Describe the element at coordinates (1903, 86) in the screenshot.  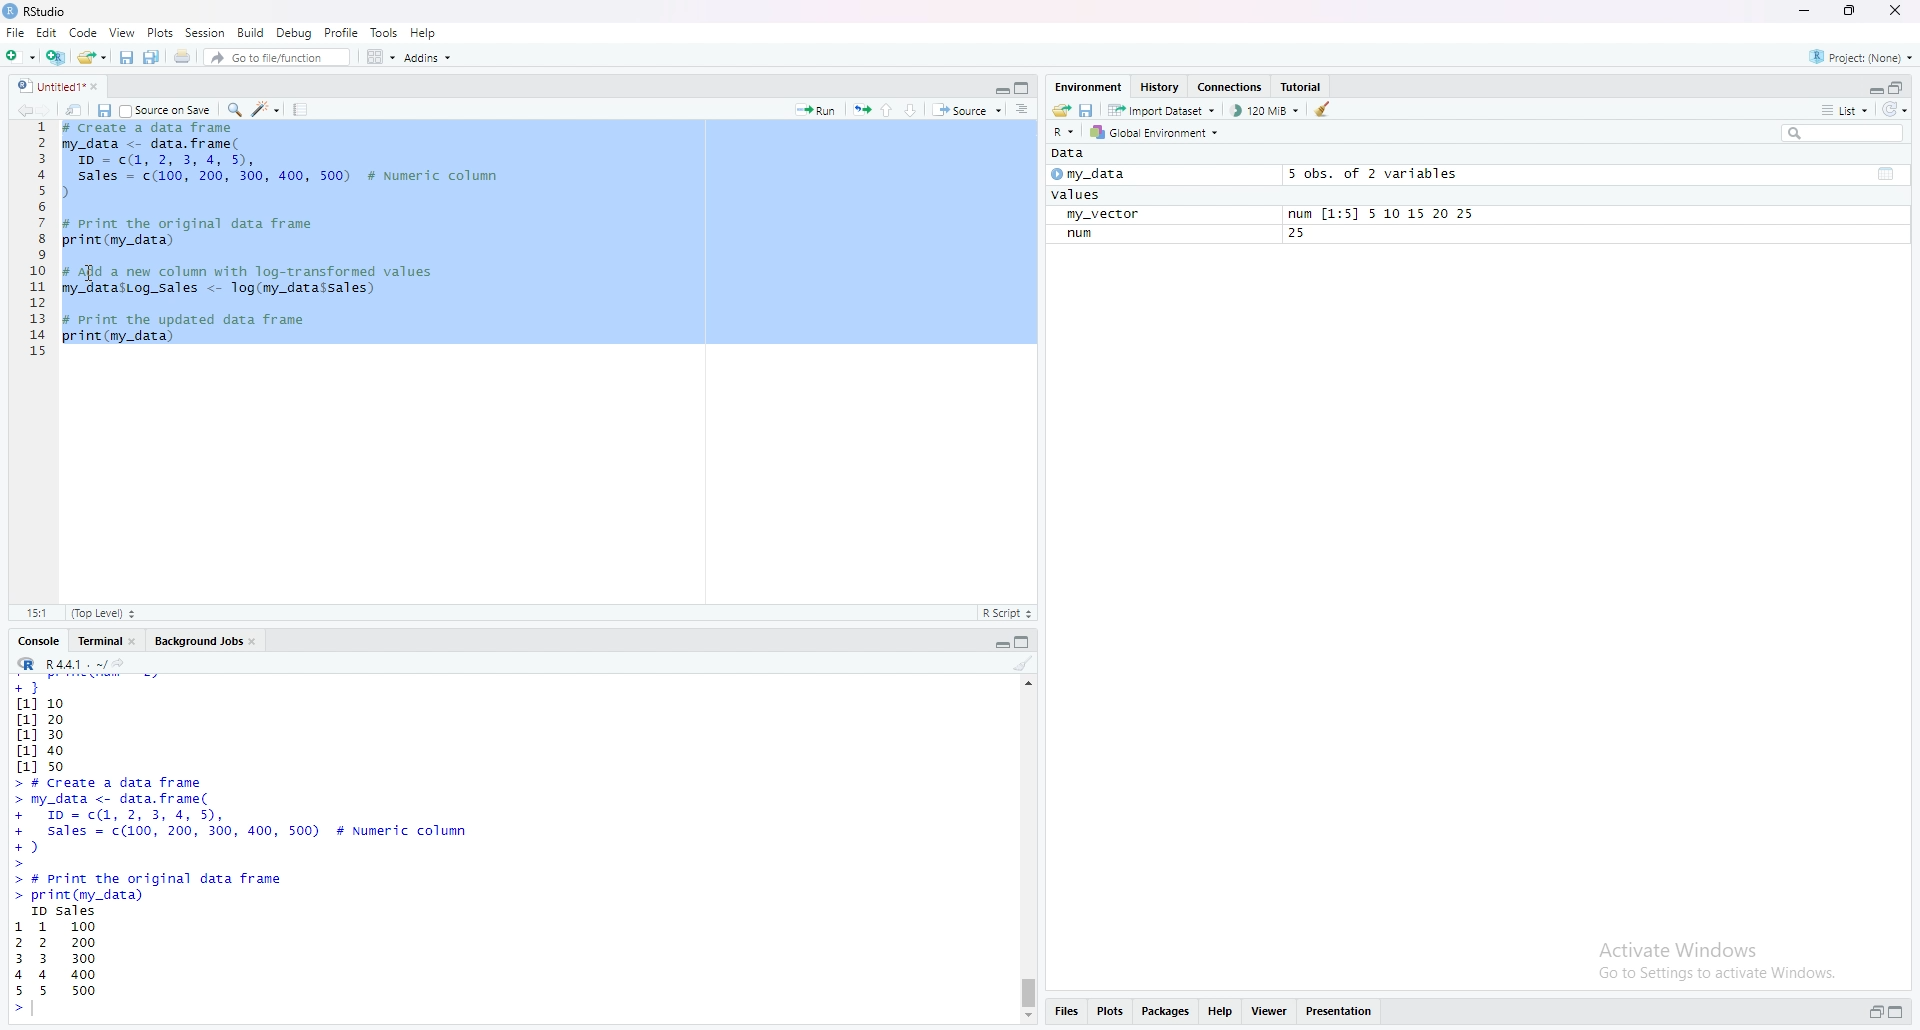
I see `maximize` at that location.